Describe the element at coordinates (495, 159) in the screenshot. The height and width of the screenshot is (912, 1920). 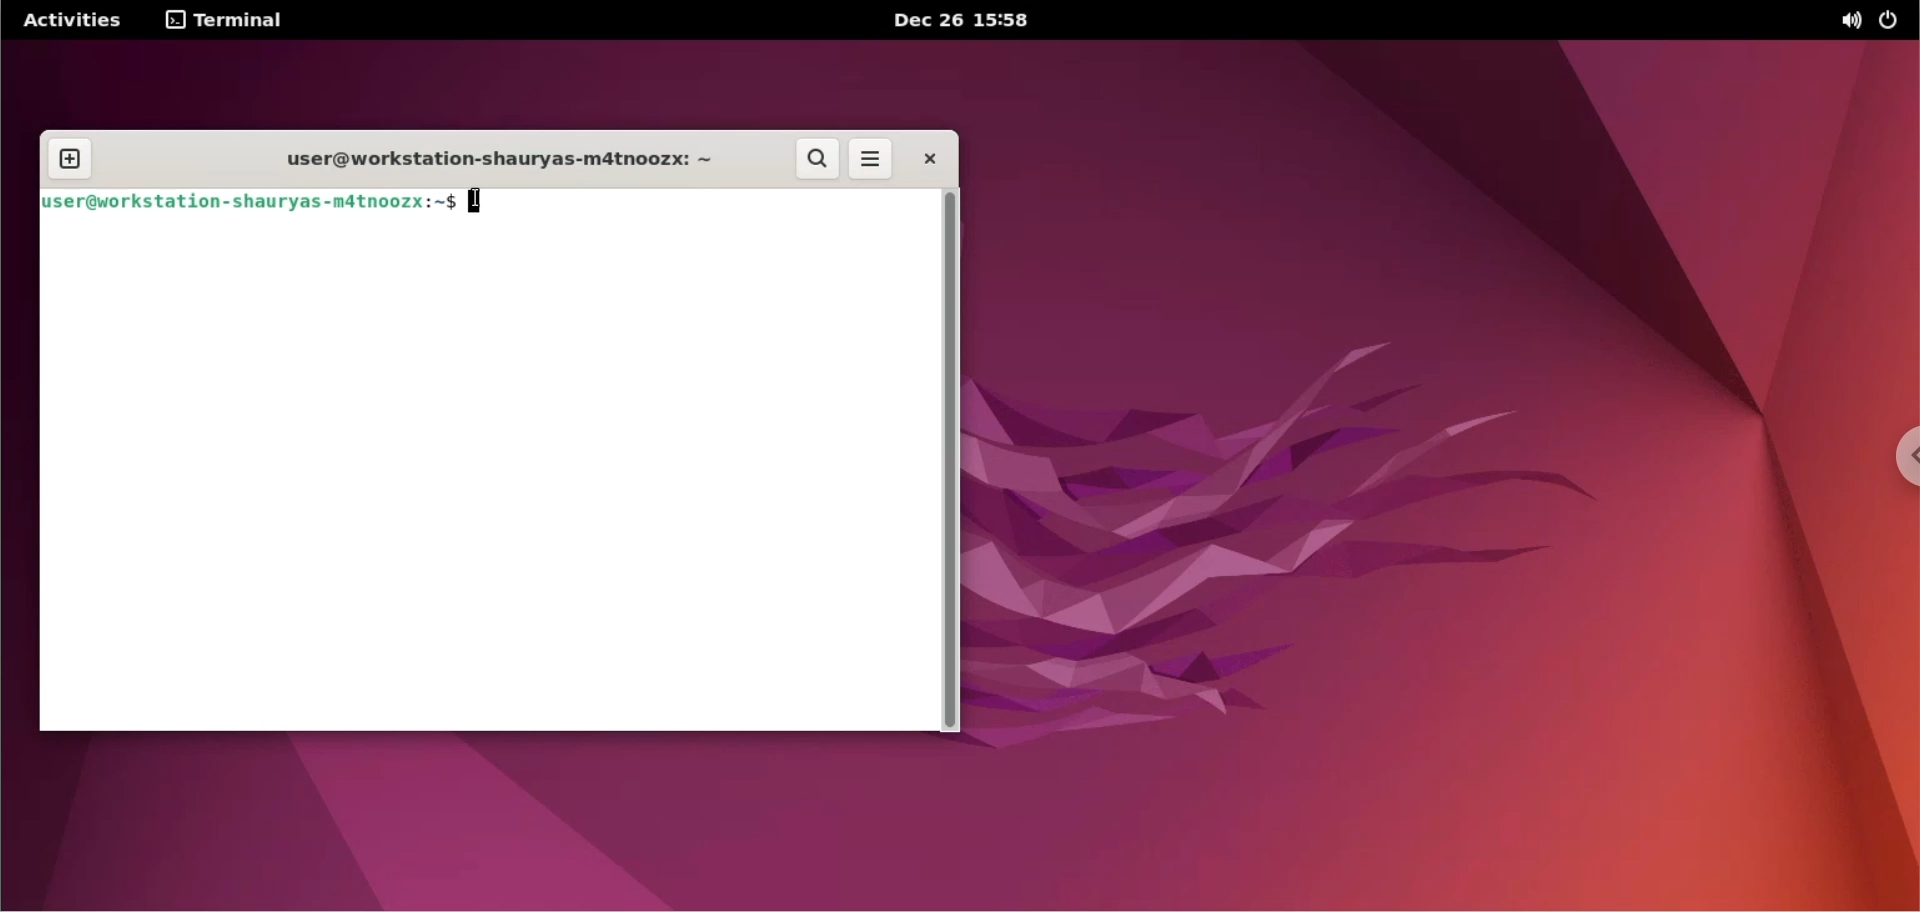
I see `user@workstation-shauryas-m4tnoozx: ~` at that location.